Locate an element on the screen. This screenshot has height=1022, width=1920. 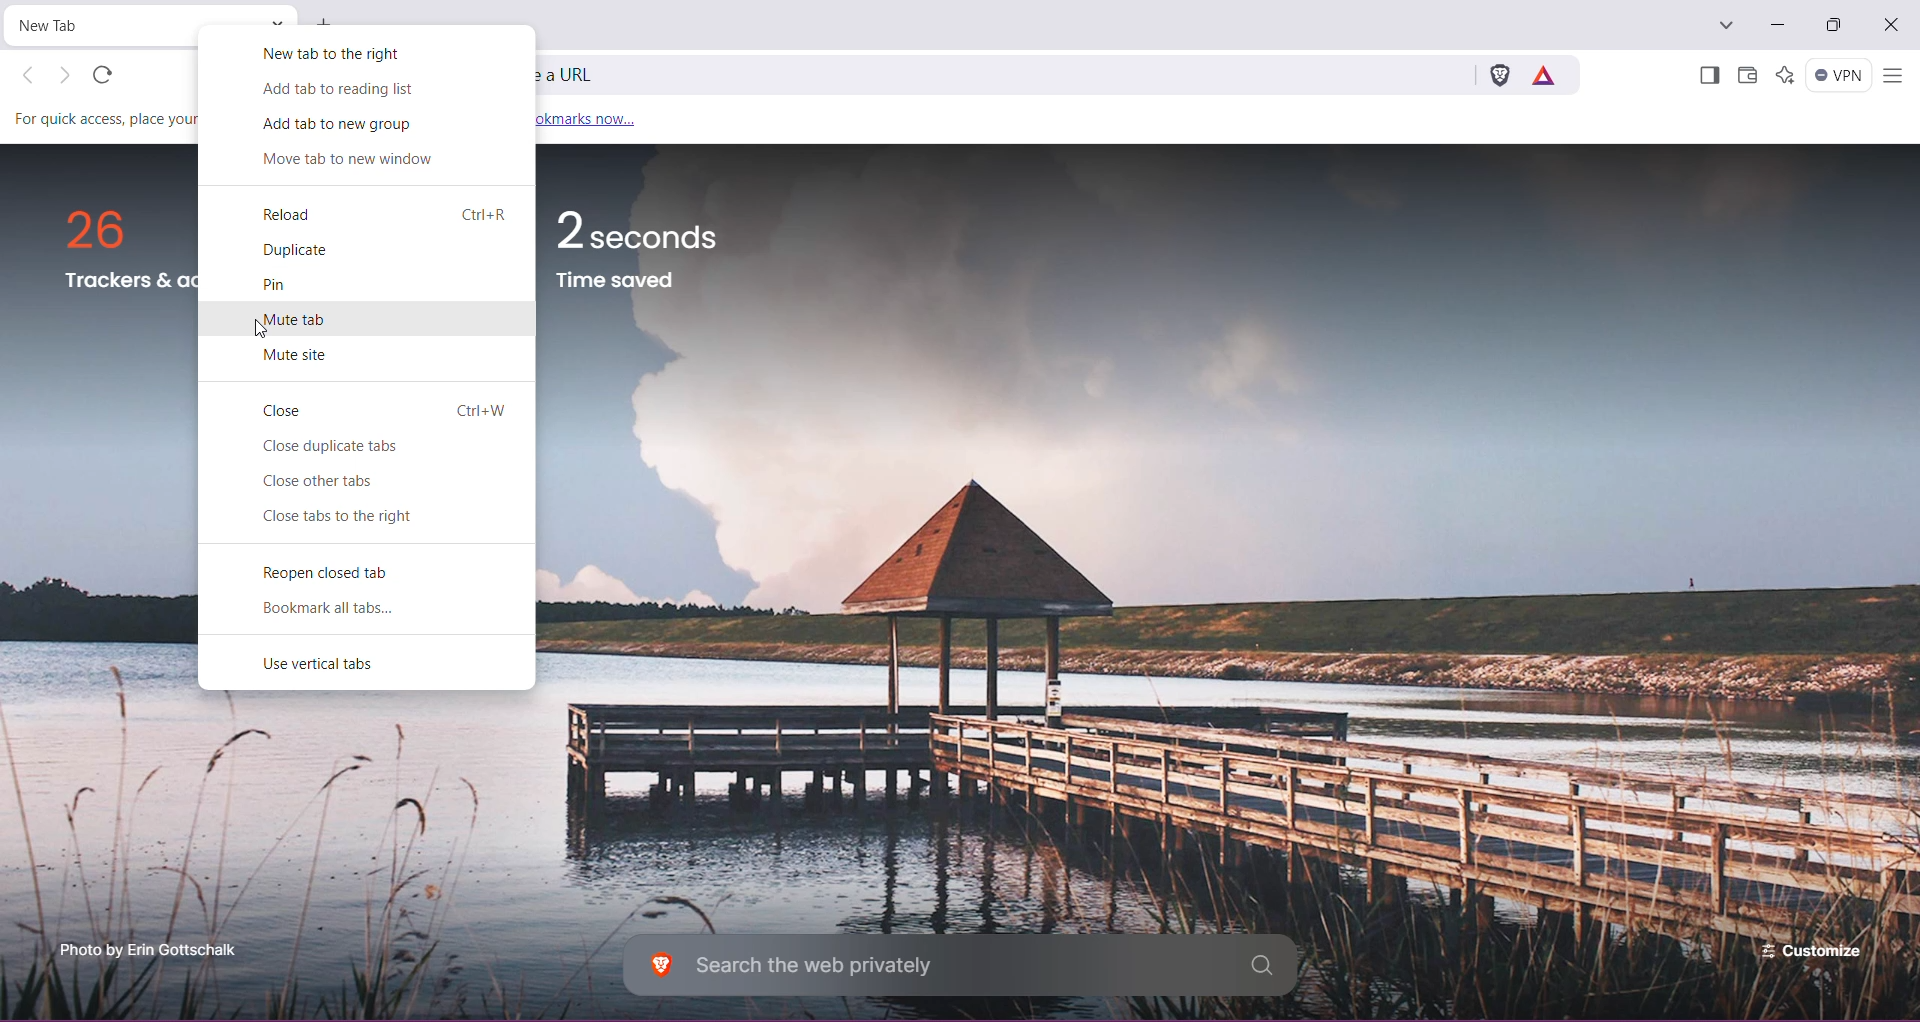
Restore Down is located at coordinates (1833, 25).